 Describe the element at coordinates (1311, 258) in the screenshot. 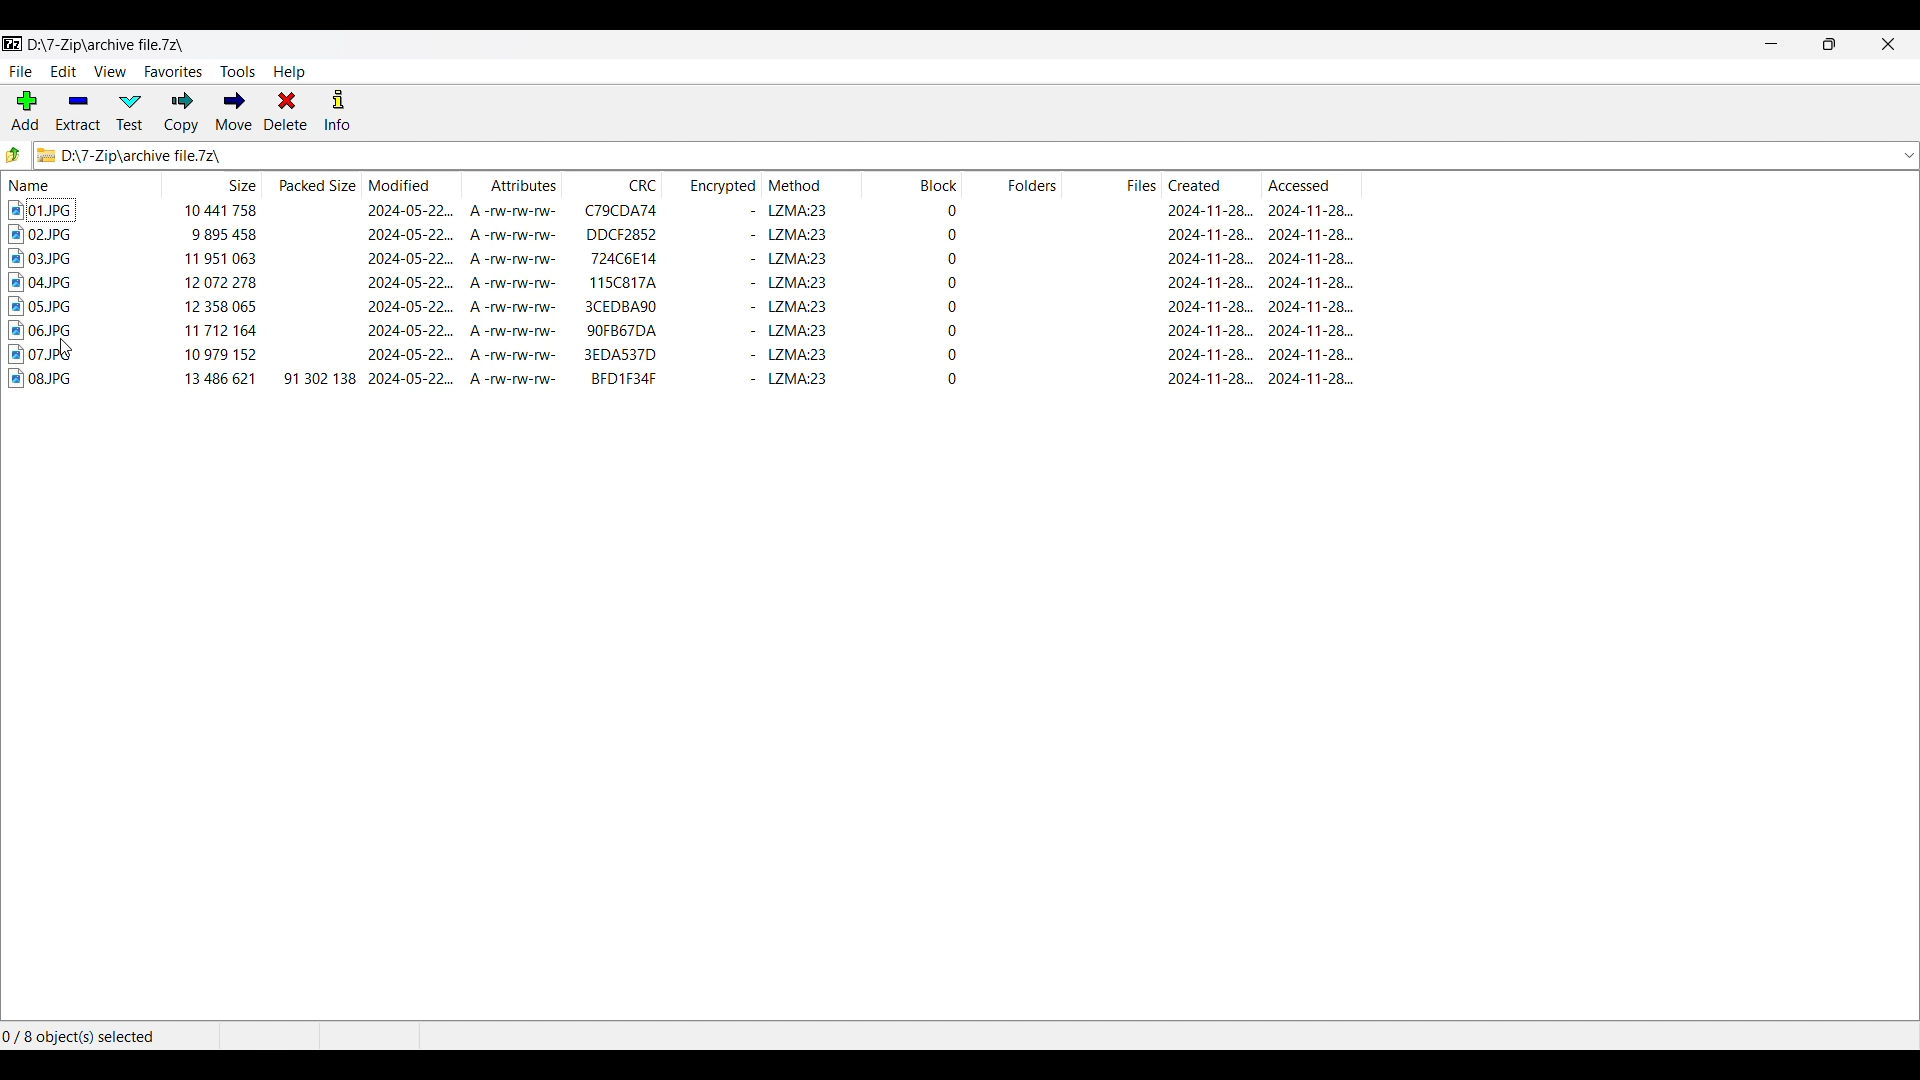

I see `accessed date & time` at that location.